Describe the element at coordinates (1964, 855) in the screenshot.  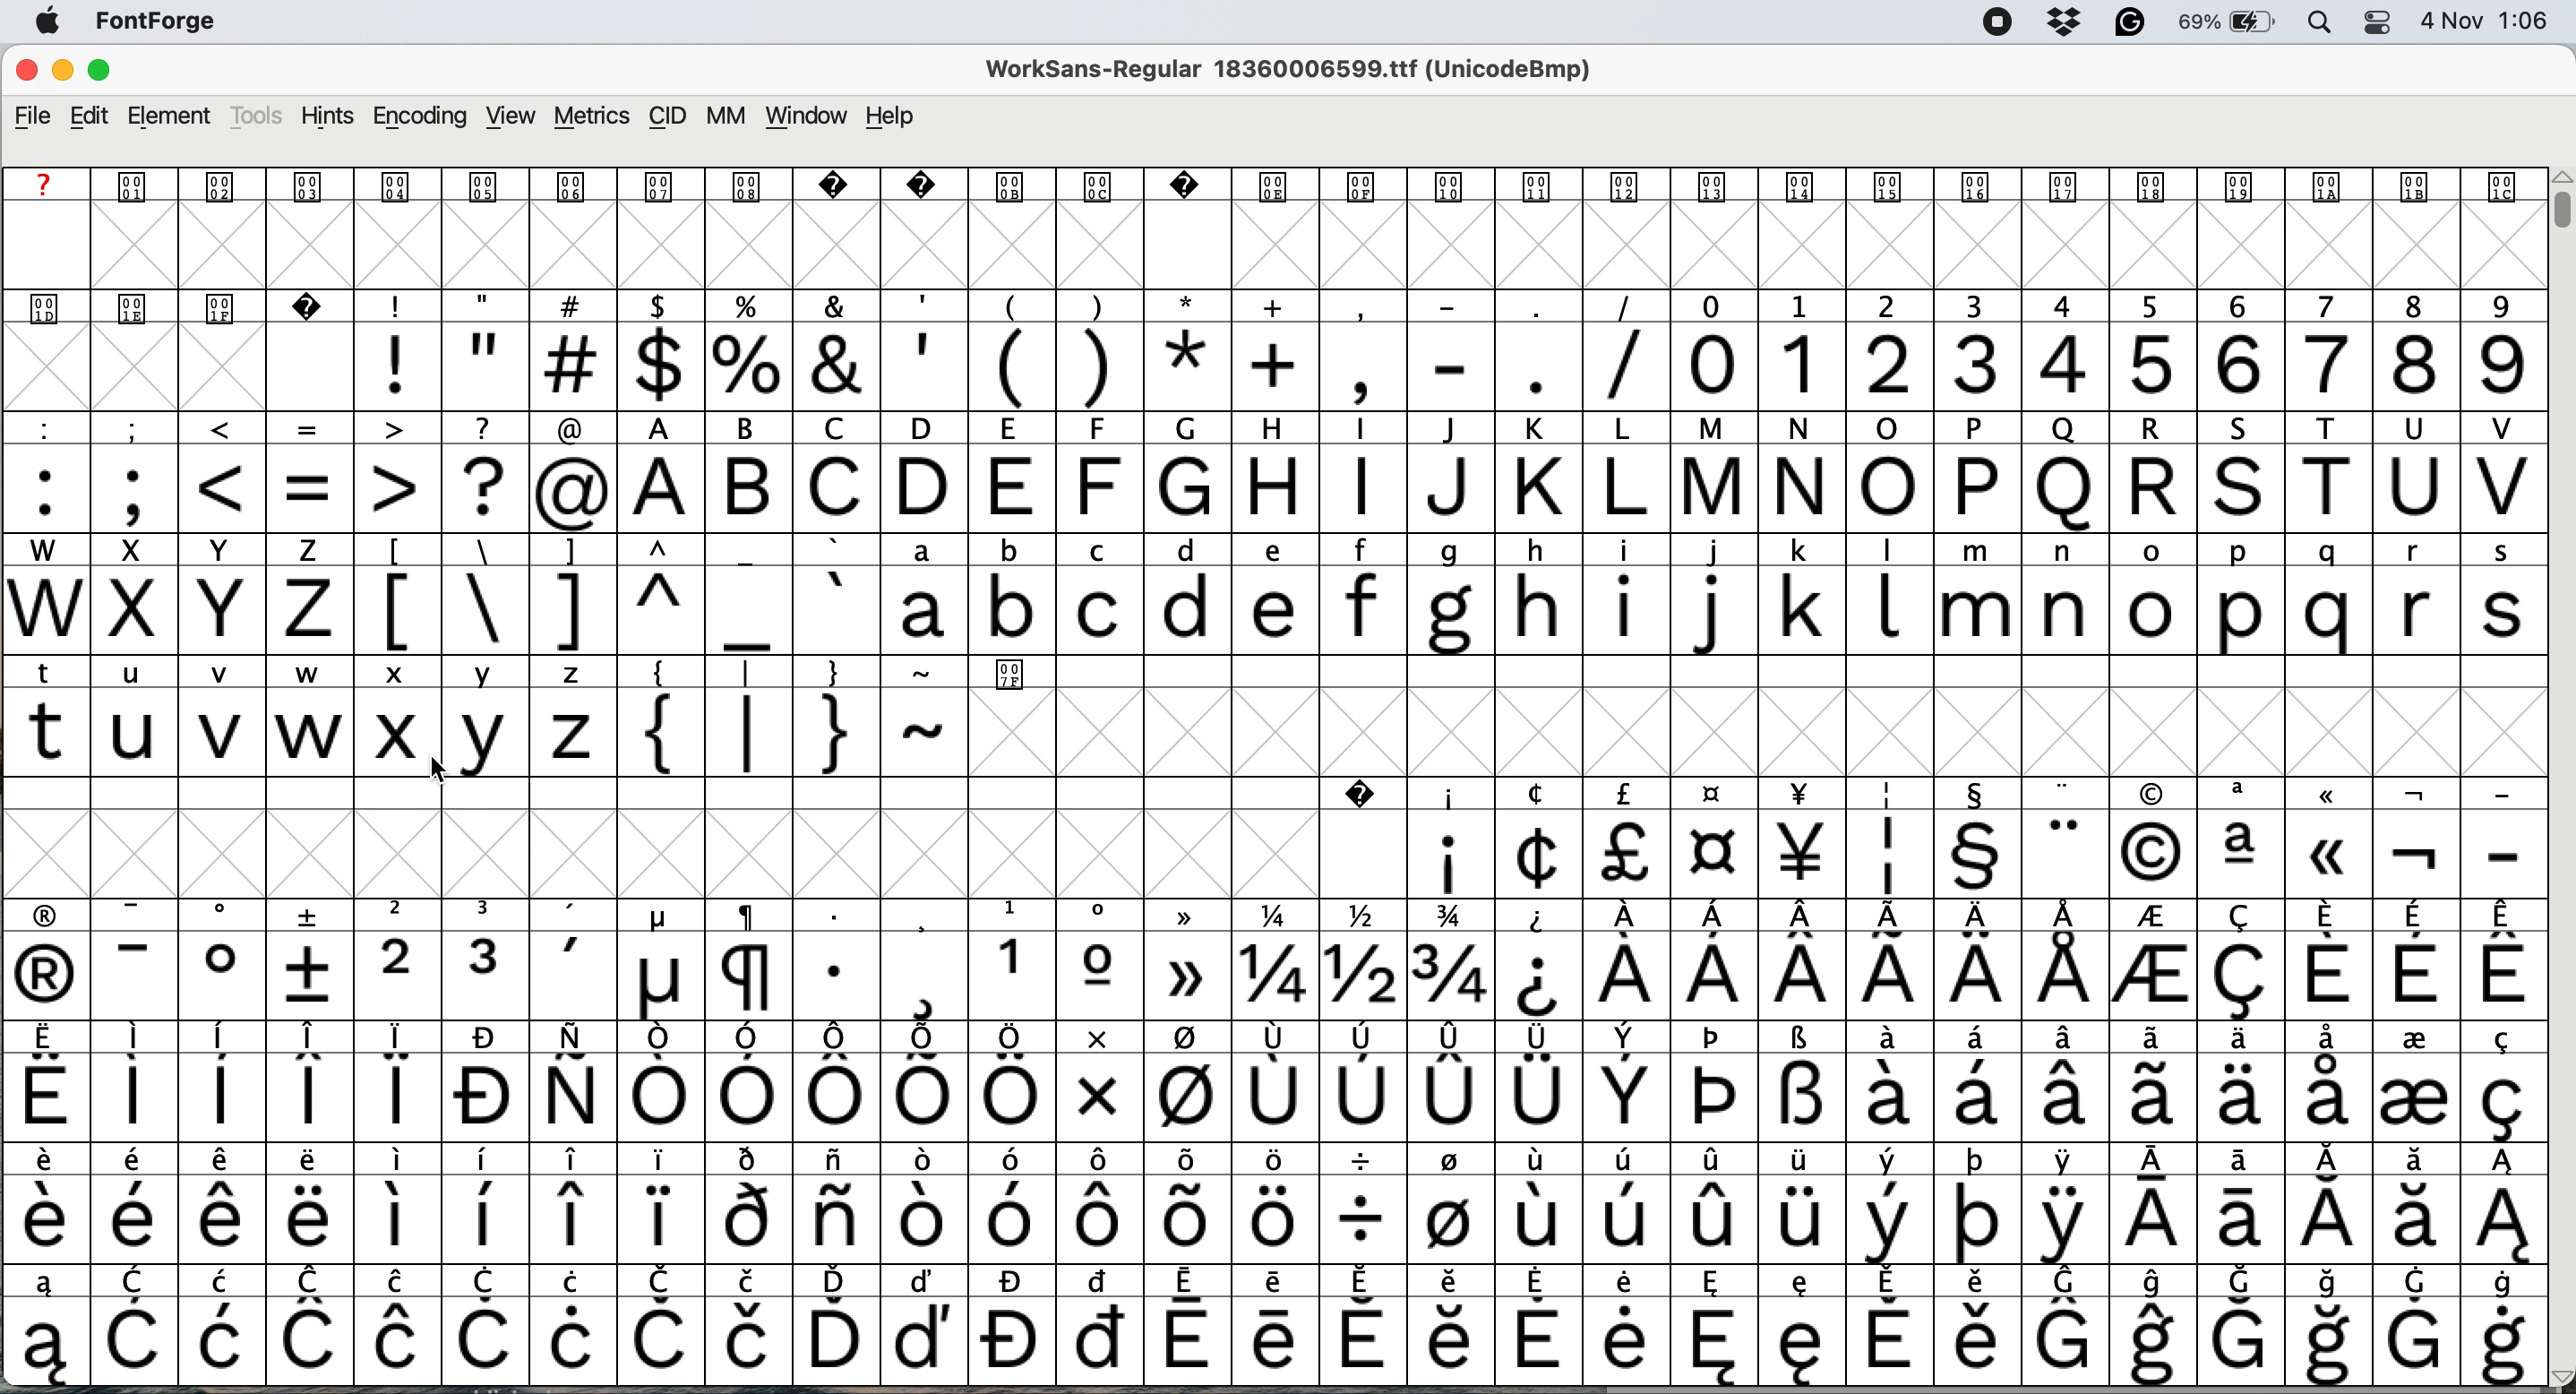
I see `special characters` at that location.